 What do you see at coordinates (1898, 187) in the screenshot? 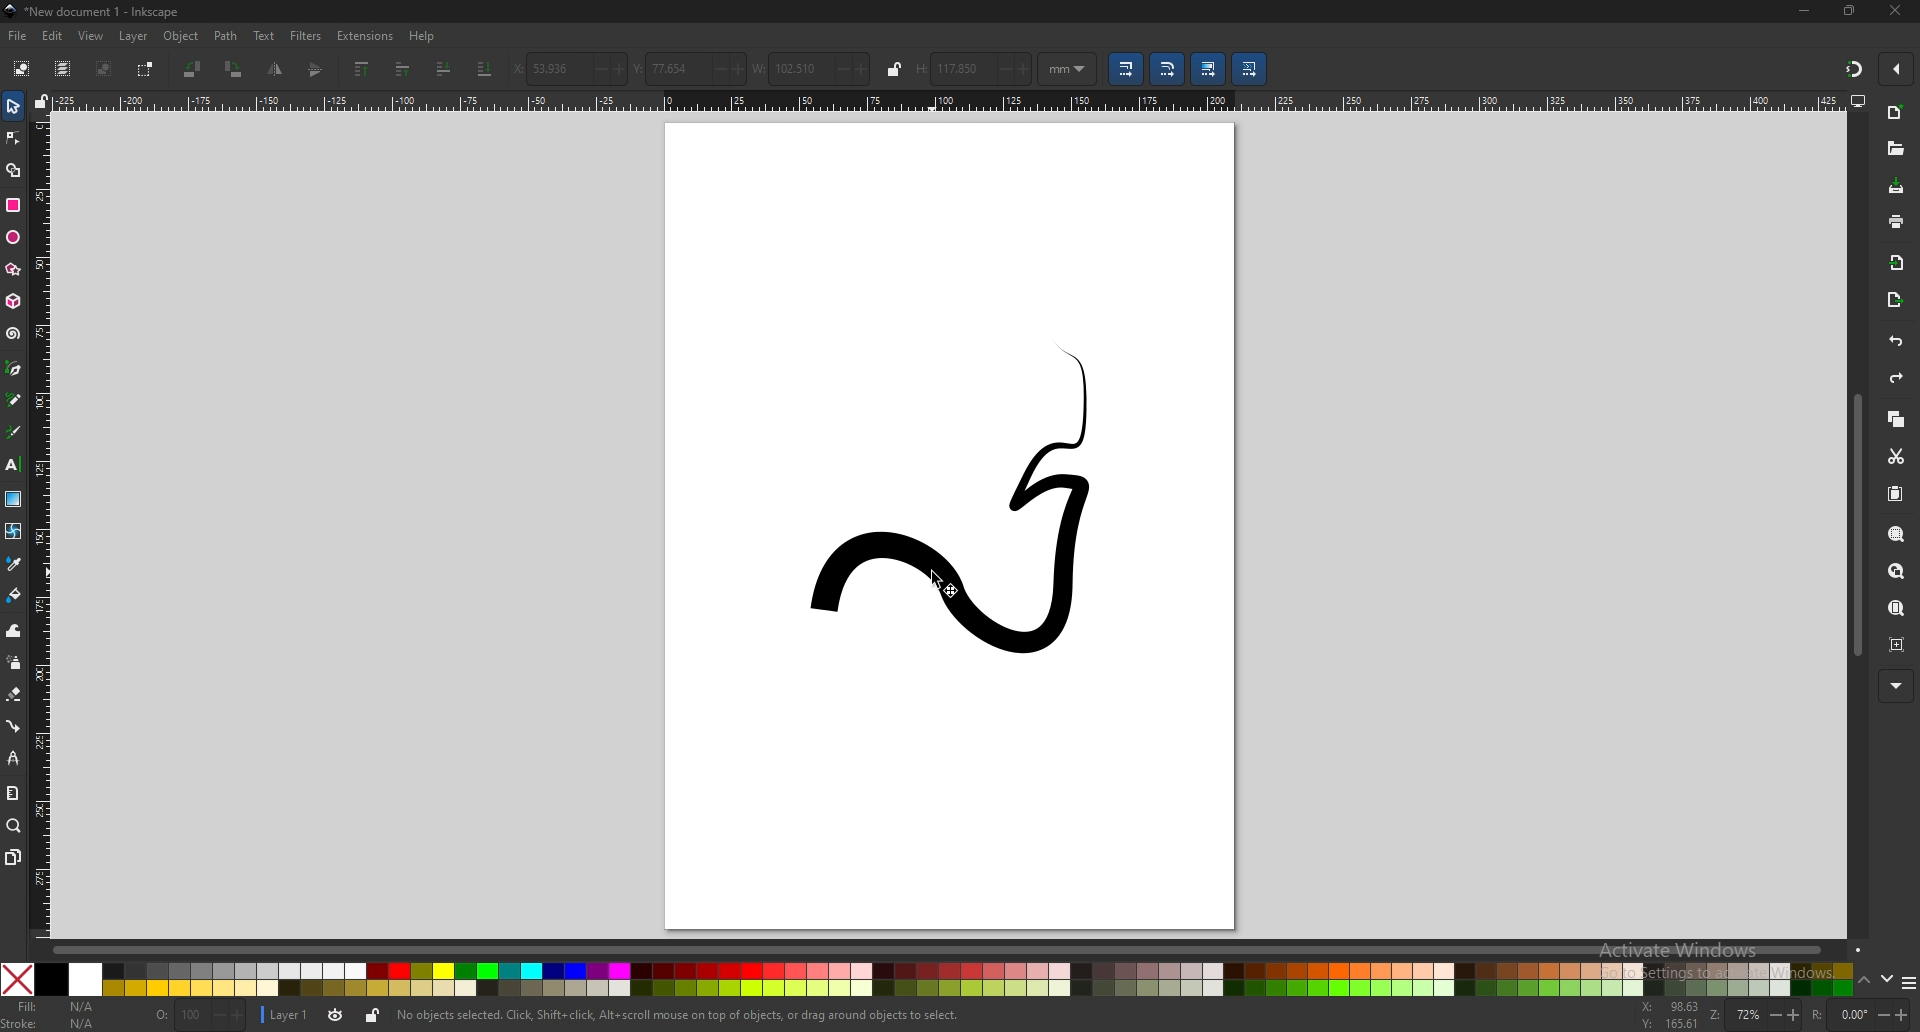
I see `save` at bounding box center [1898, 187].